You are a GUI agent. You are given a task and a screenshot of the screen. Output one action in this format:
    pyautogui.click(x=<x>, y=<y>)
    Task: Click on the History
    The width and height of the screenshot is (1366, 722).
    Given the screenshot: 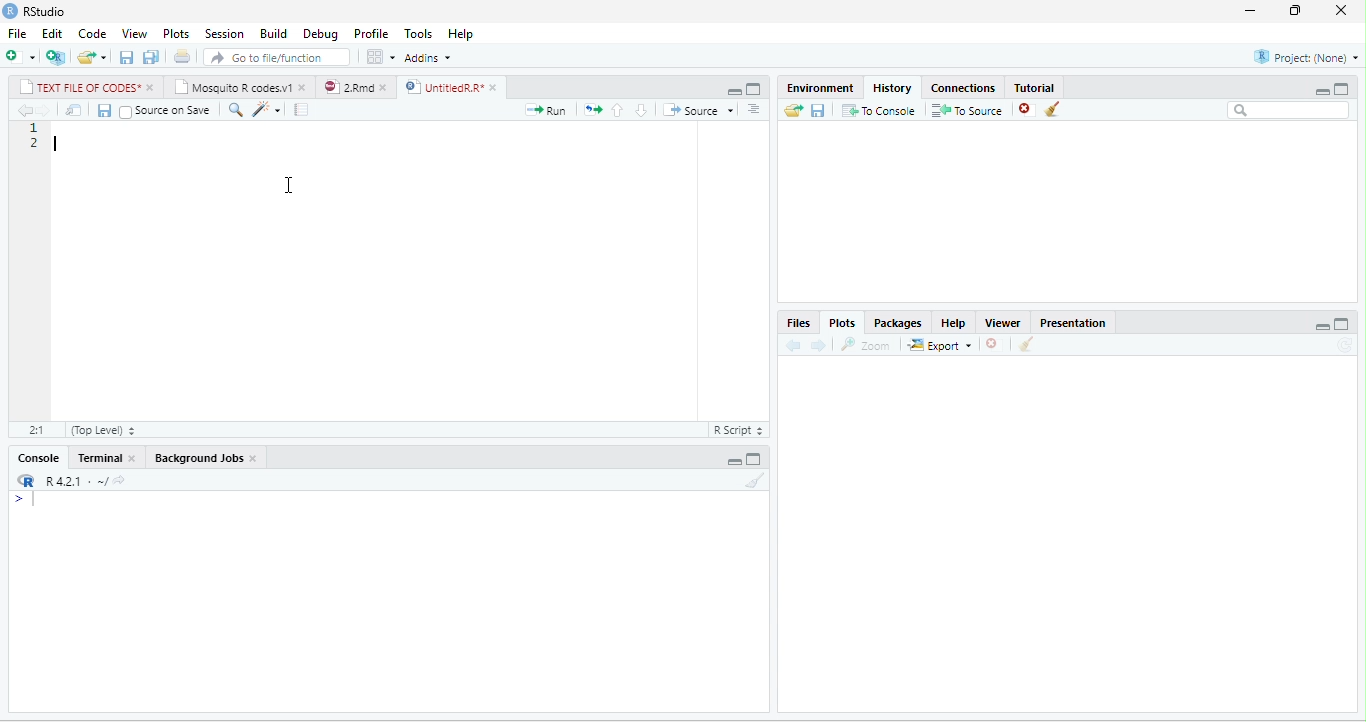 What is the action you would take?
    pyautogui.click(x=892, y=88)
    